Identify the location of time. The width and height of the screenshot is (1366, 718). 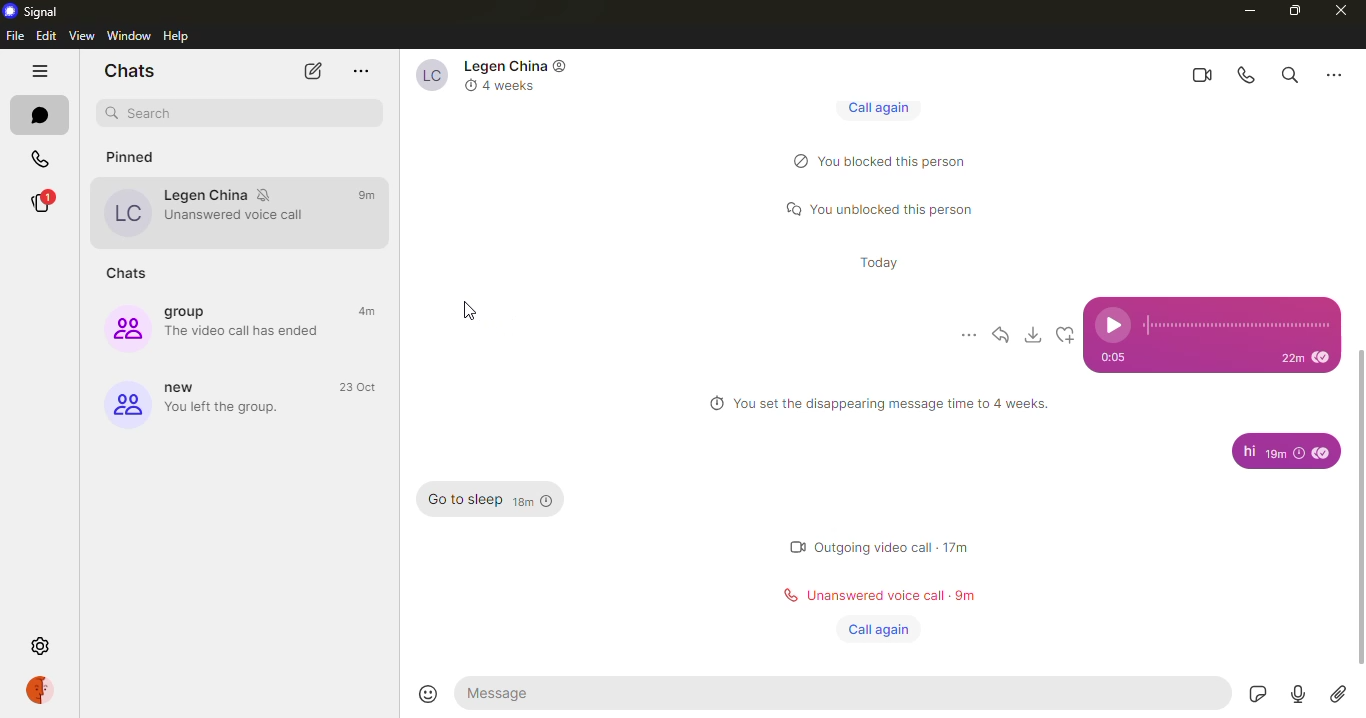
(370, 193).